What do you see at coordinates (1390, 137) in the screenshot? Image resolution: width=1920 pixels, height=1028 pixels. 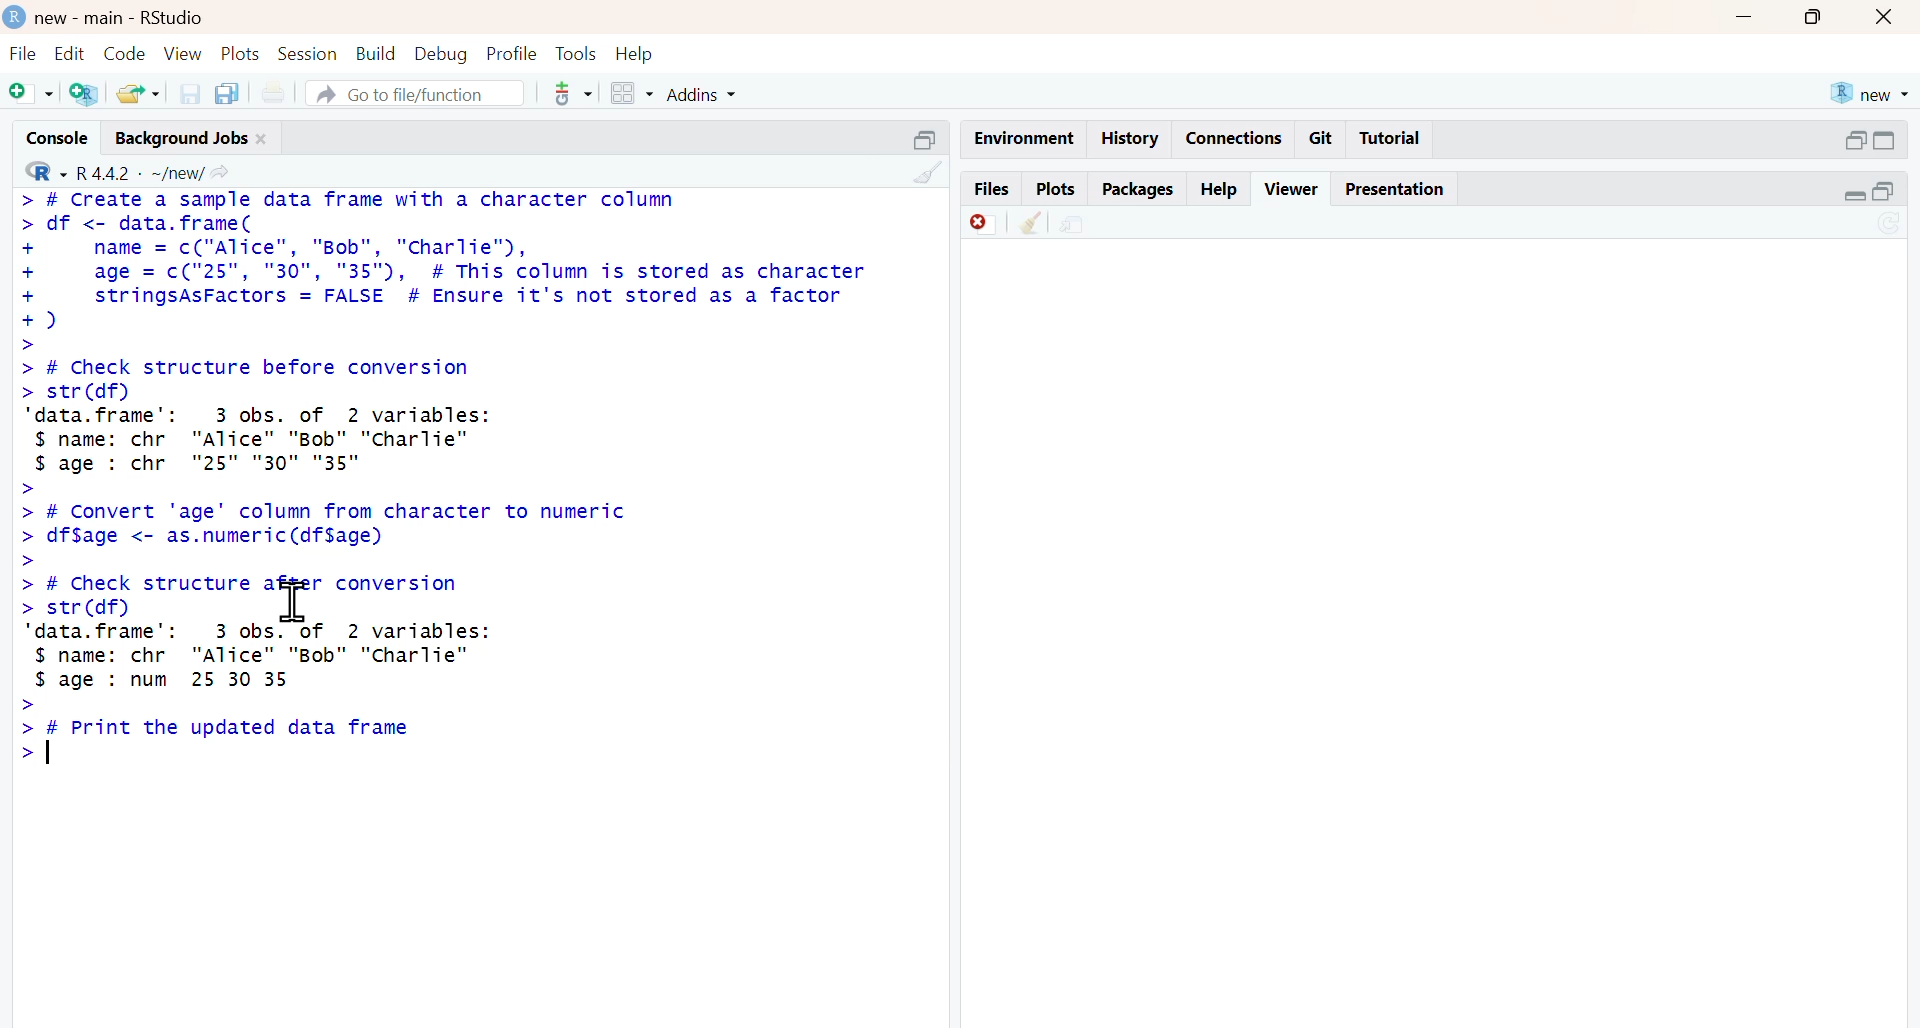 I see `Tutorial ` at bounding box center [1390, 137].